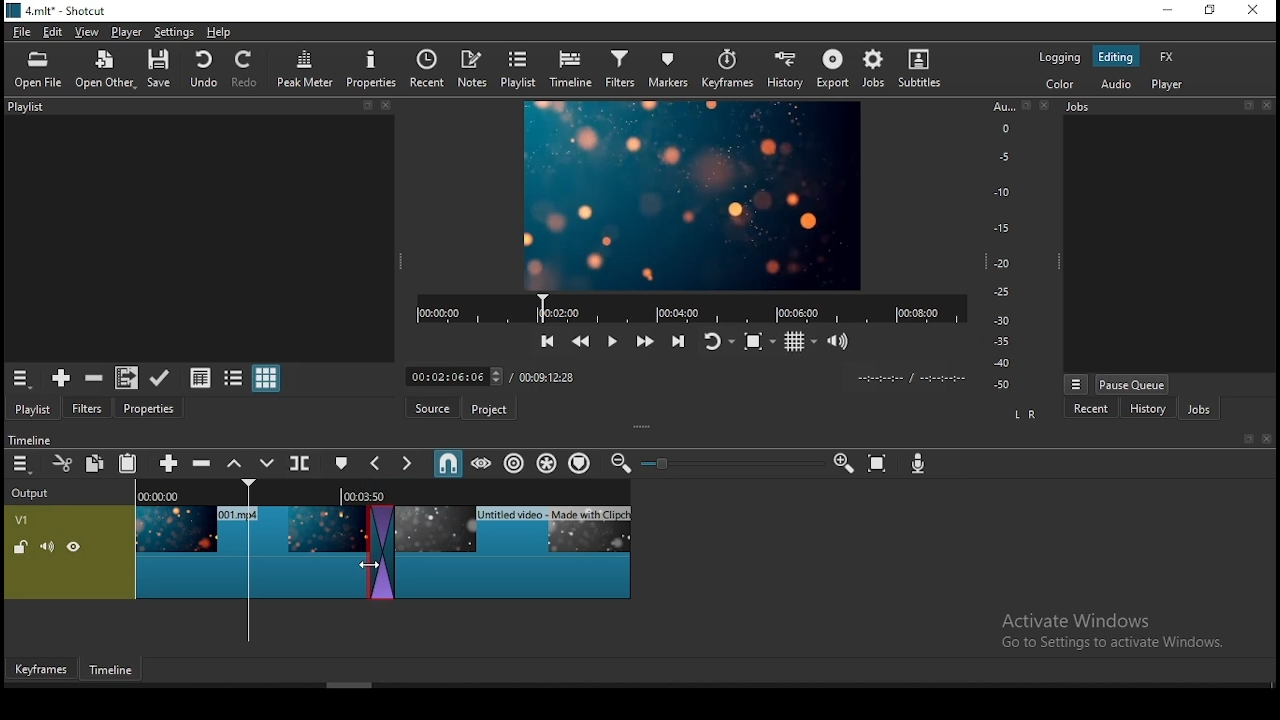 This screenshot has height=720, width=1280. Describe the element at coordinates (918, 464) in the screenshot. I see `record audio` at that location.